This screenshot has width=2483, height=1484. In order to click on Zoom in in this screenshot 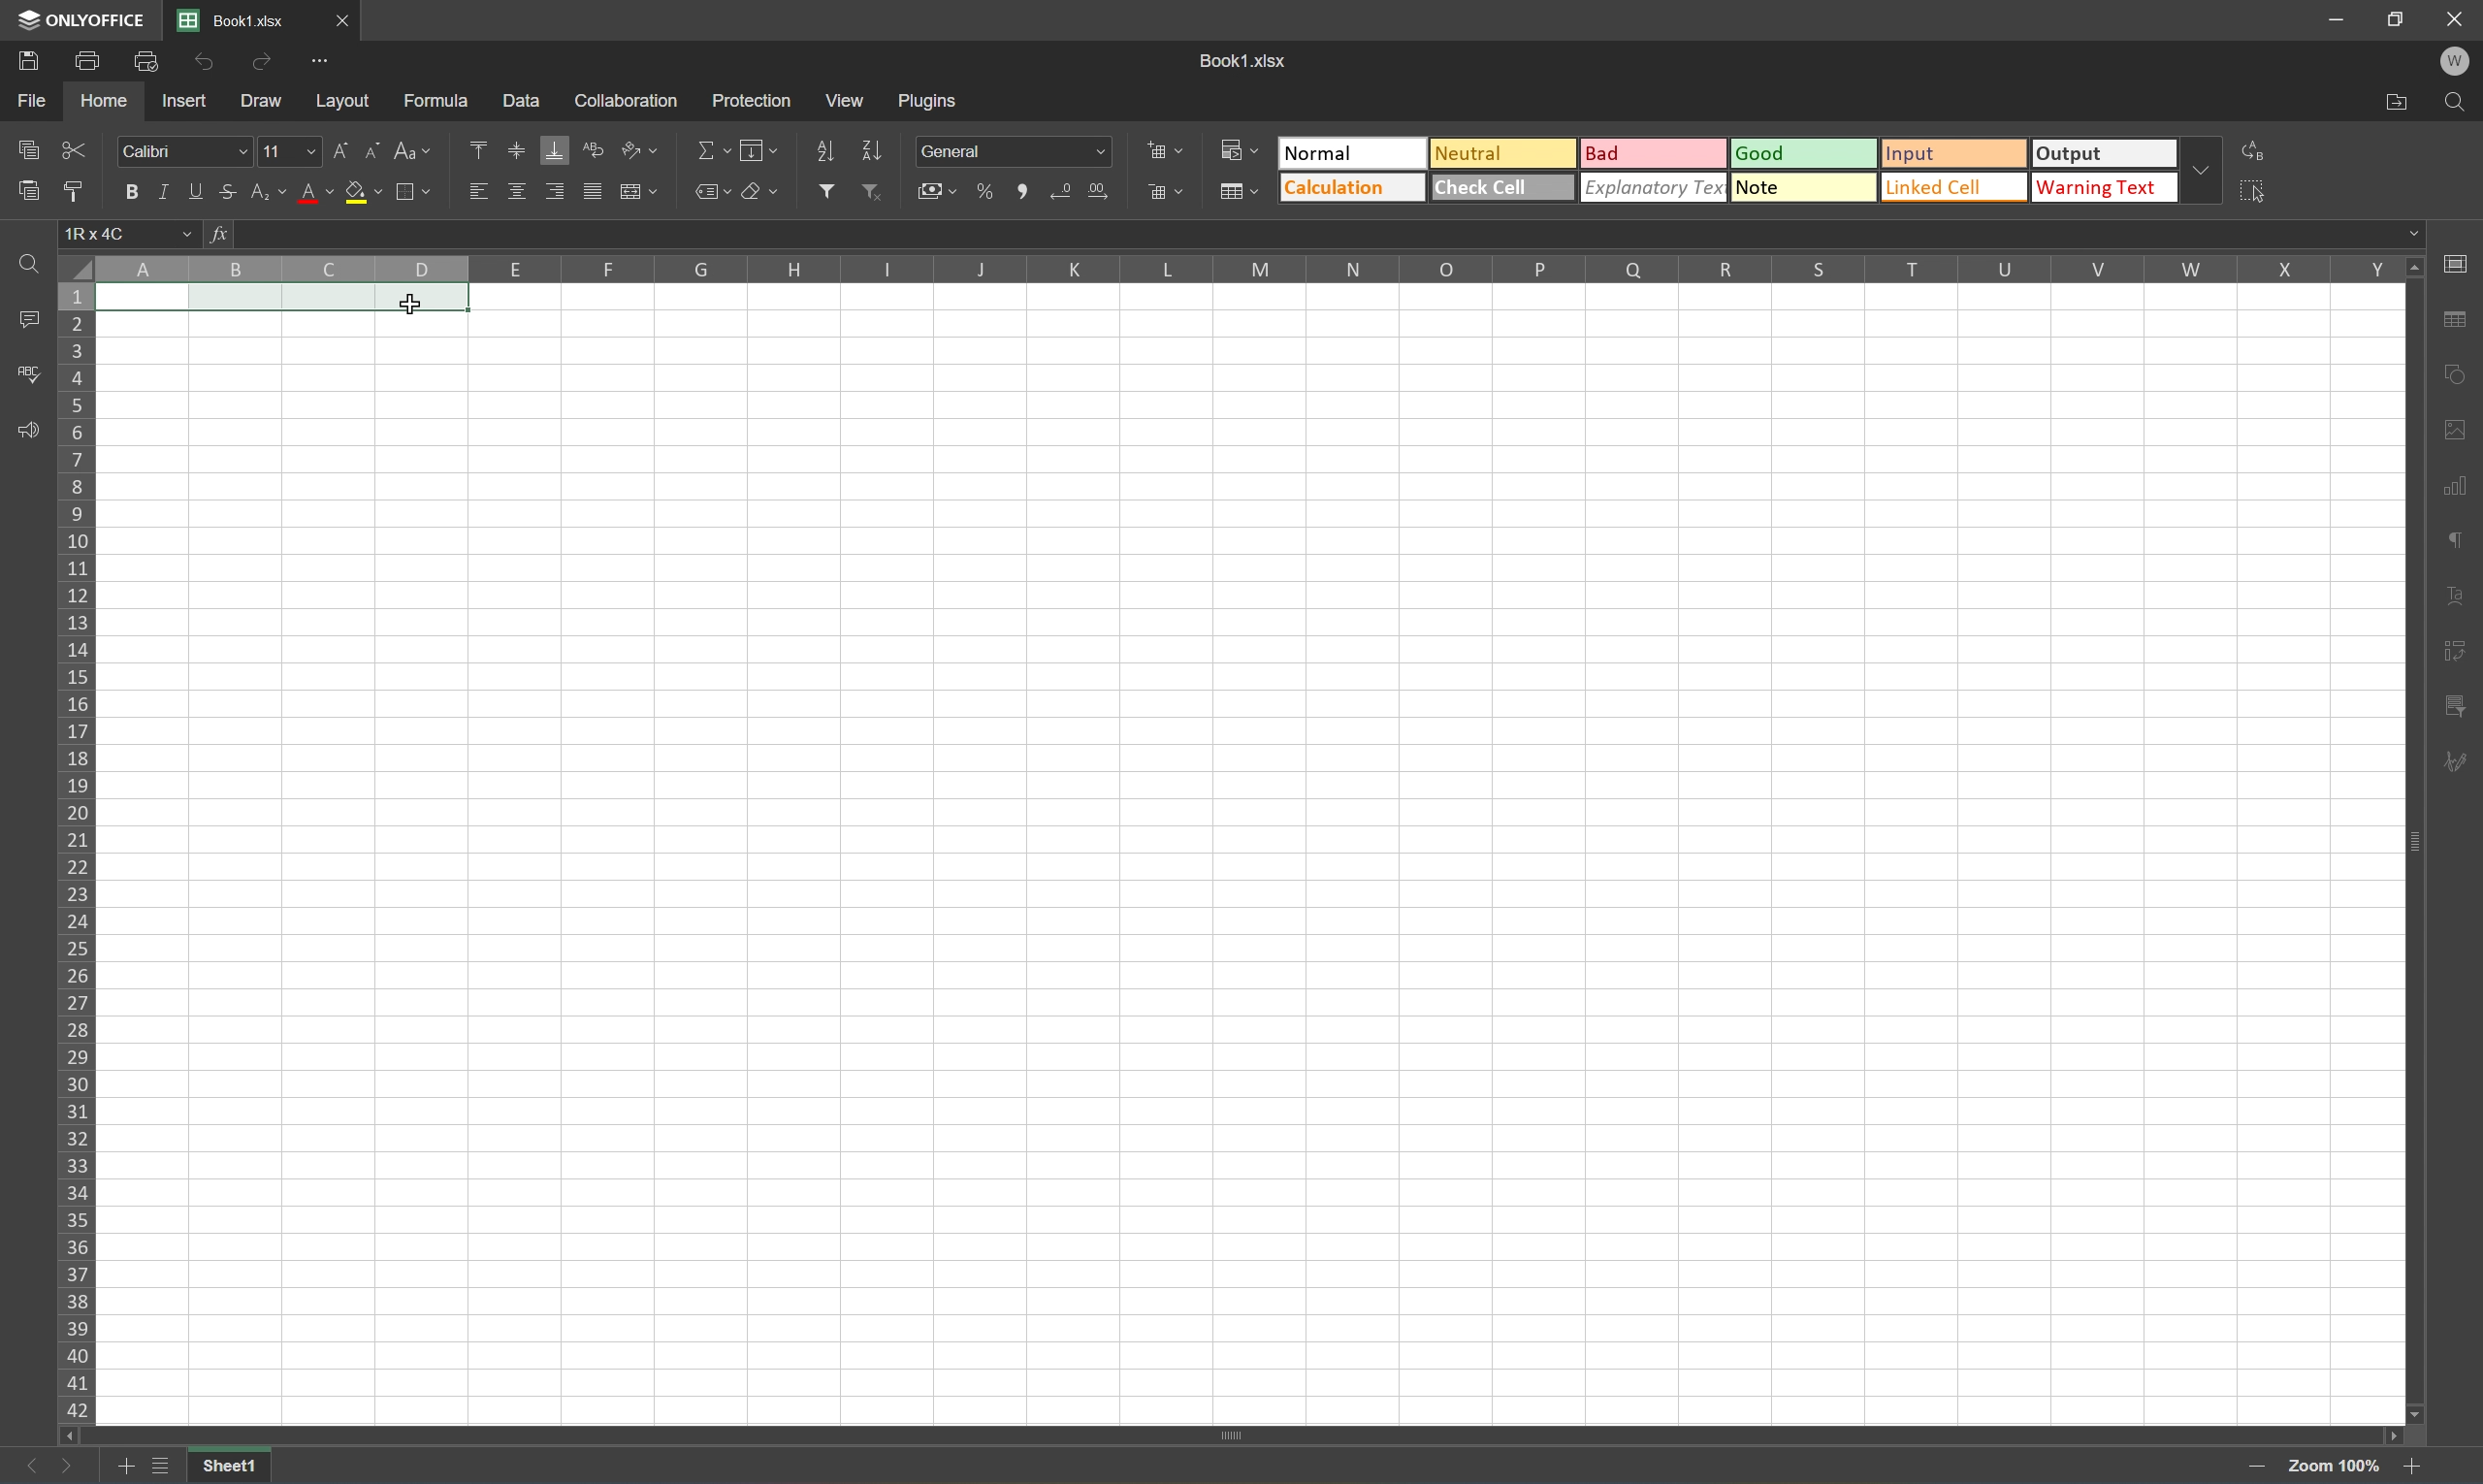, I will do `click(2260, 1467)`.